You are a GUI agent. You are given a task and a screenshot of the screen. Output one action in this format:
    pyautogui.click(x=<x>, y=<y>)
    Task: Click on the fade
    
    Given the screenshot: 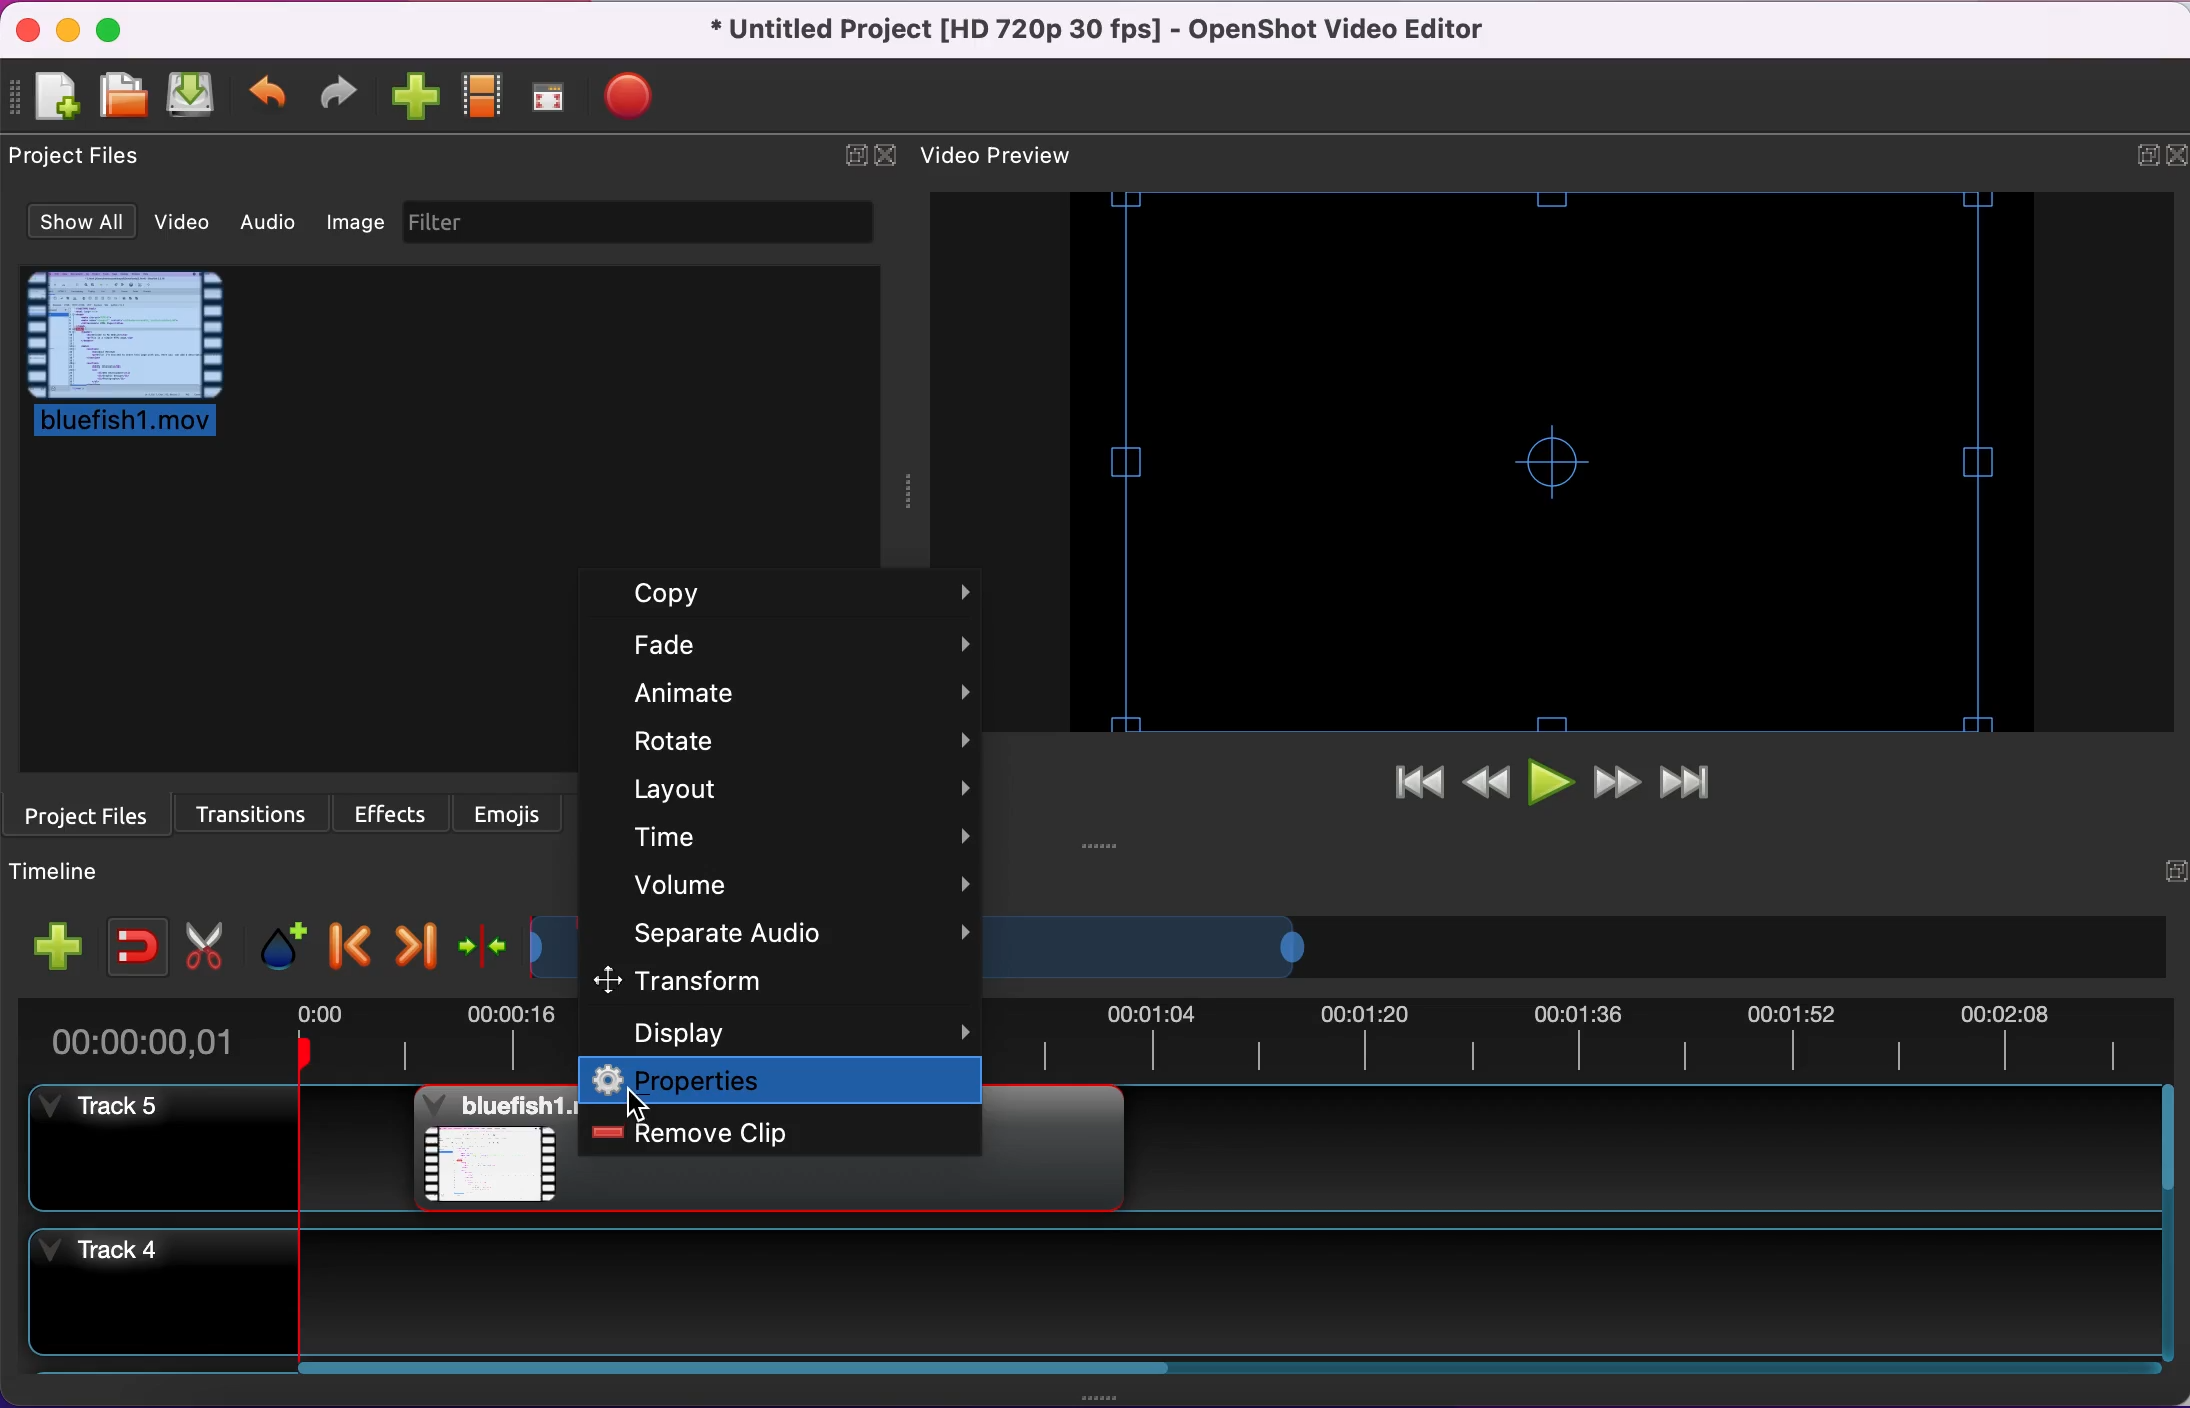 What is the action you would take?
    pyautogui.click(x=798, y=648)
    